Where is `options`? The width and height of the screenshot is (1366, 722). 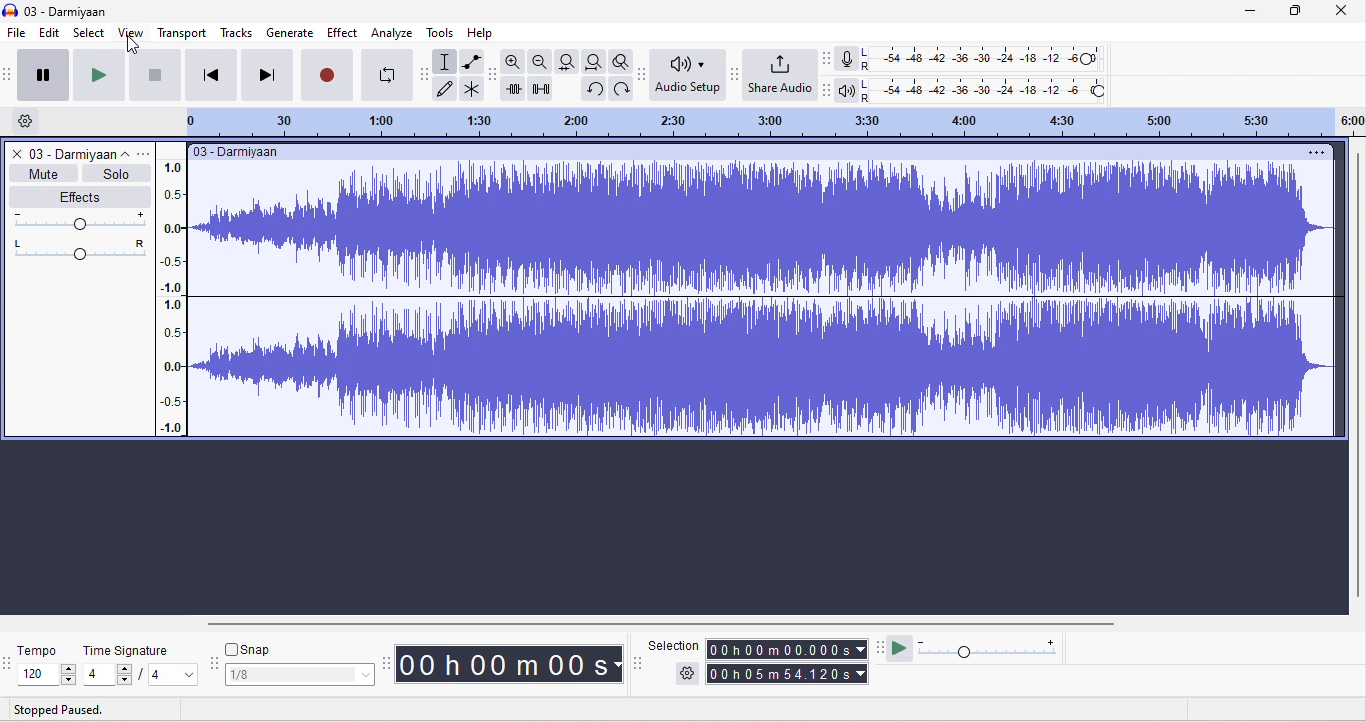
options is located at coordinates (1314, 153).